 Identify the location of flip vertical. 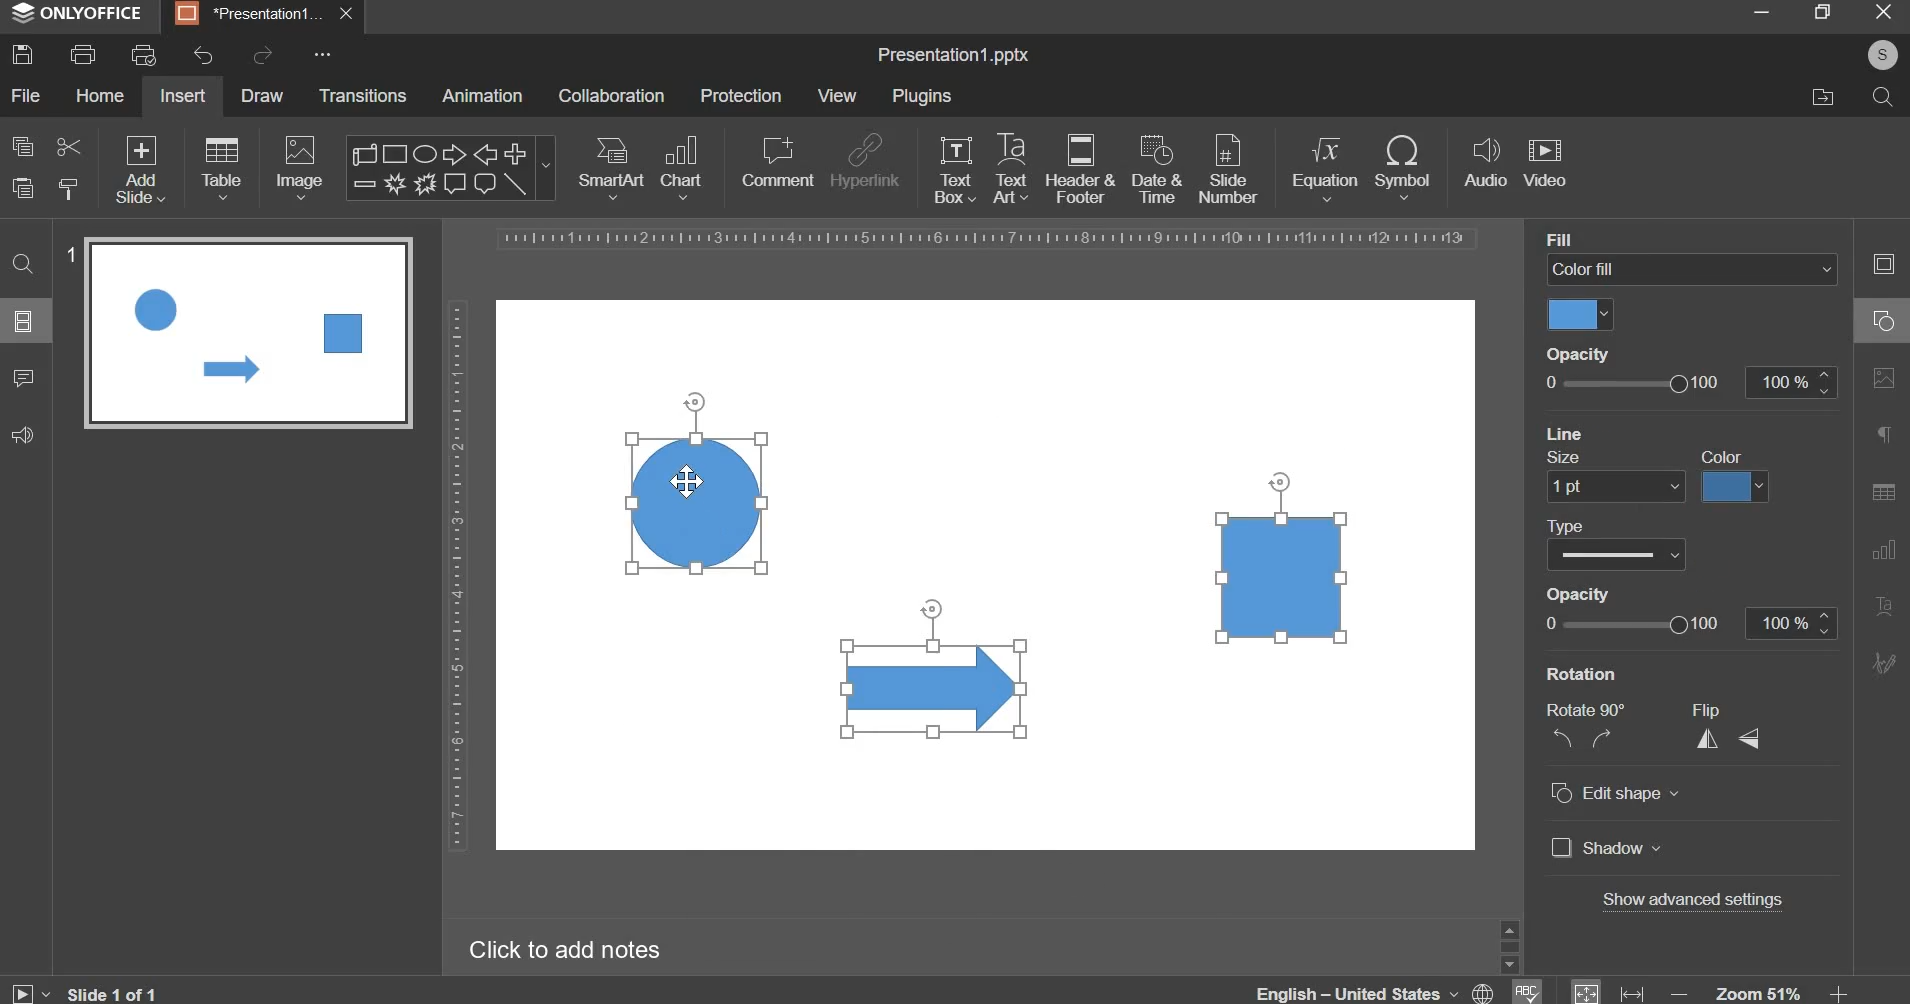
(1752, 737).